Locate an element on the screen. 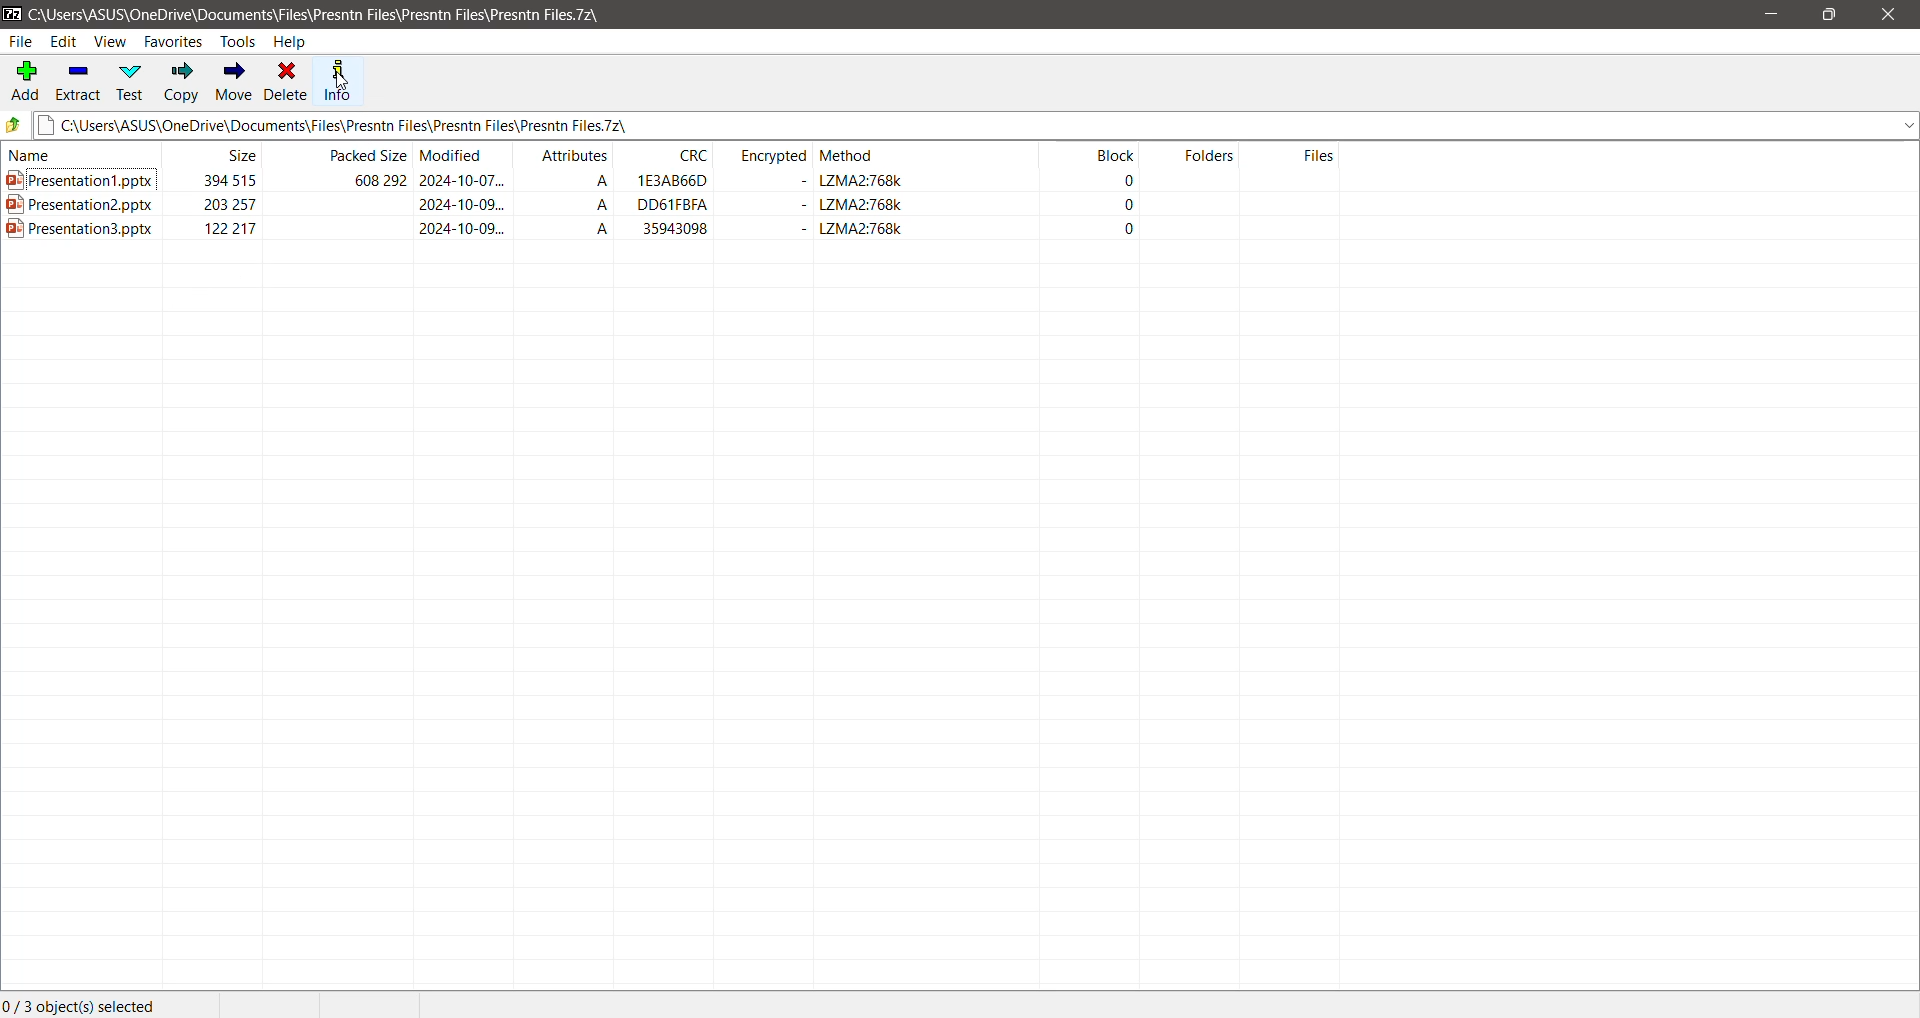  Test is located at coordinates (132, 81).